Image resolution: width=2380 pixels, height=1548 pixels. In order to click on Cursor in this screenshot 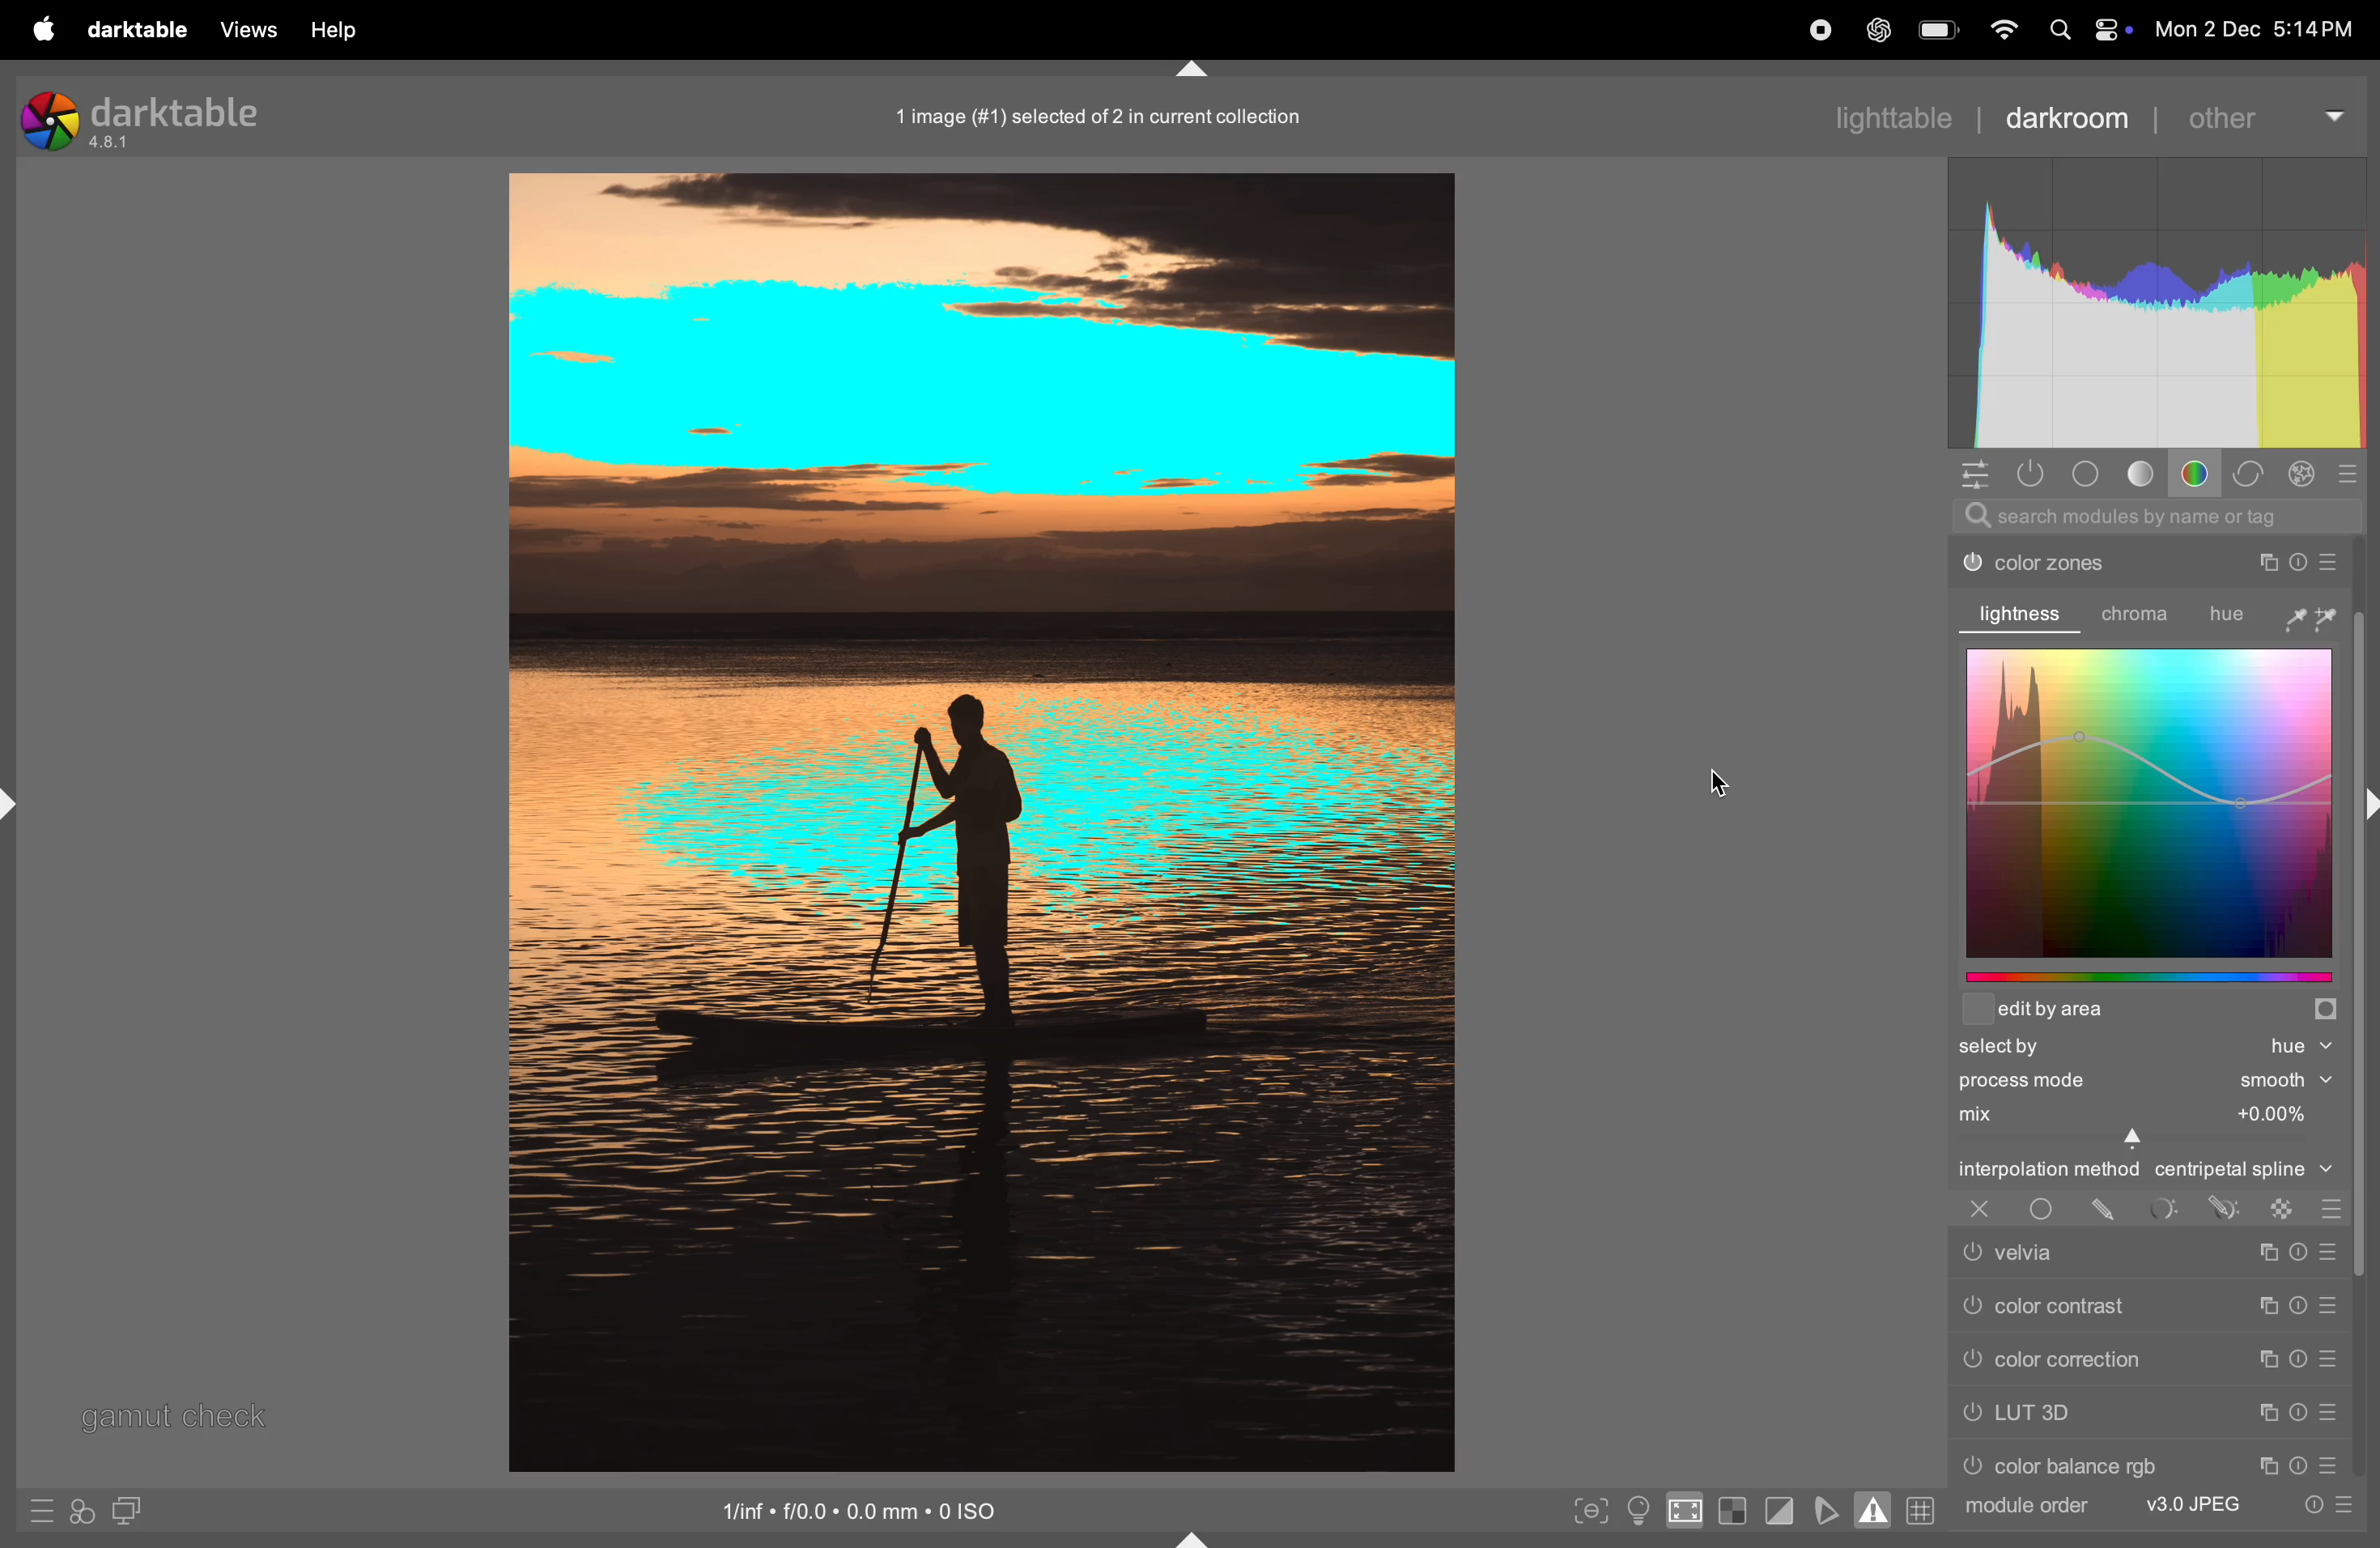, I will do `click(2137, 1140)`.